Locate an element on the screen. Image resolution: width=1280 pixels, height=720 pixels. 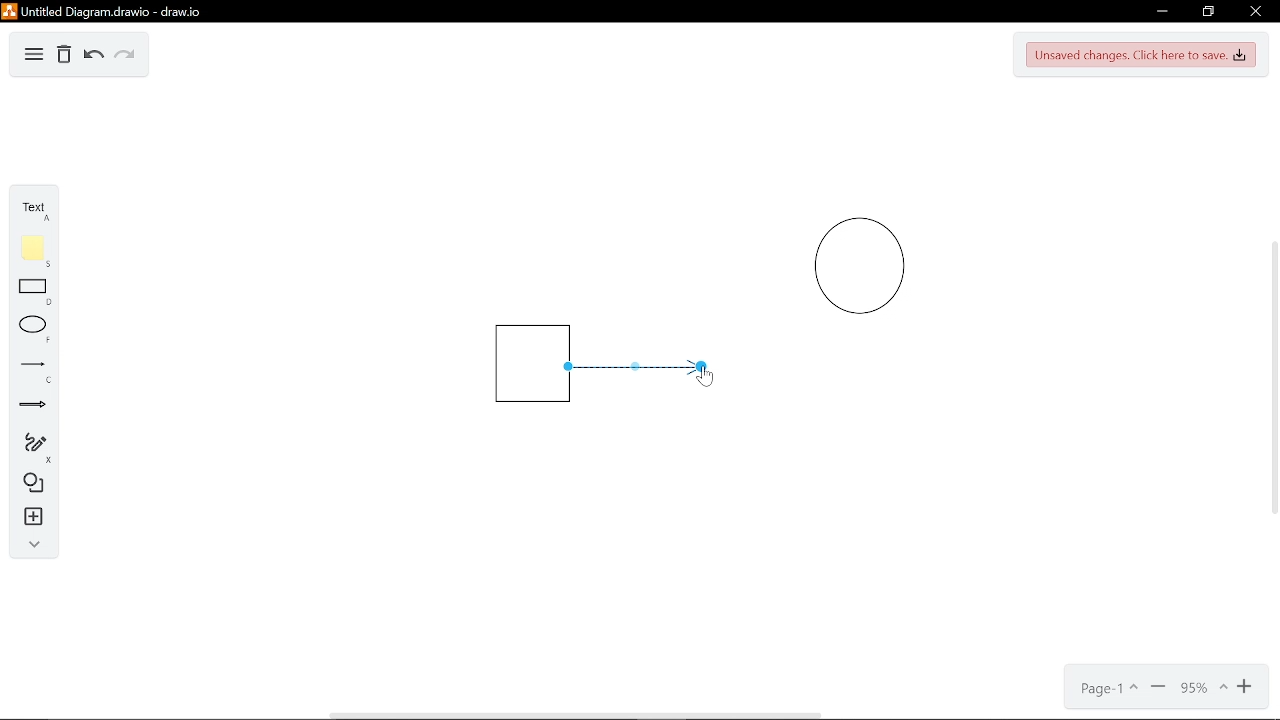
CLose is located at coordinates (1254, 12).